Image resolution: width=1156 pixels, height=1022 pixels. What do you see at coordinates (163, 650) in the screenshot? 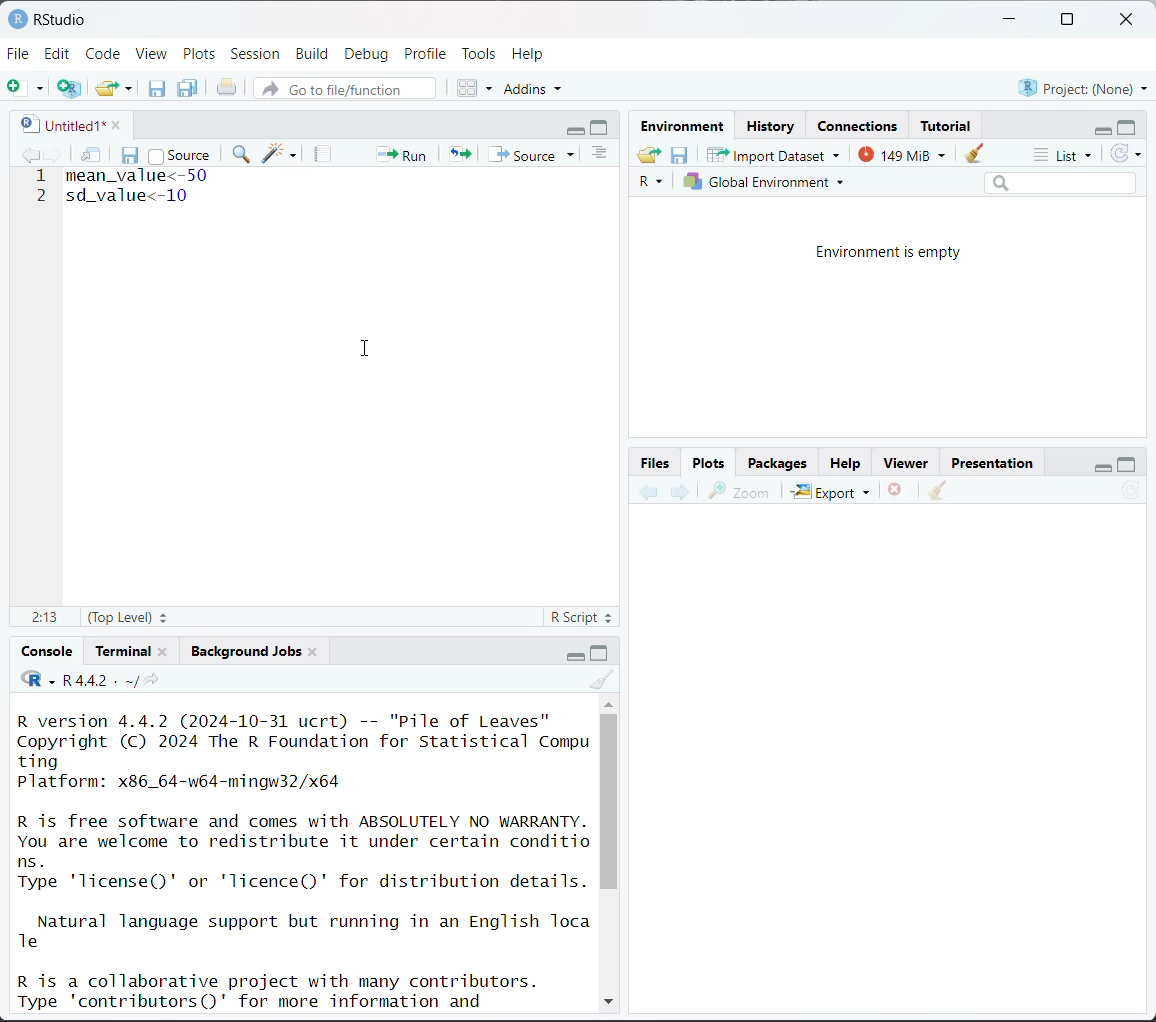
I see `close` at bounding box center [163, 650].